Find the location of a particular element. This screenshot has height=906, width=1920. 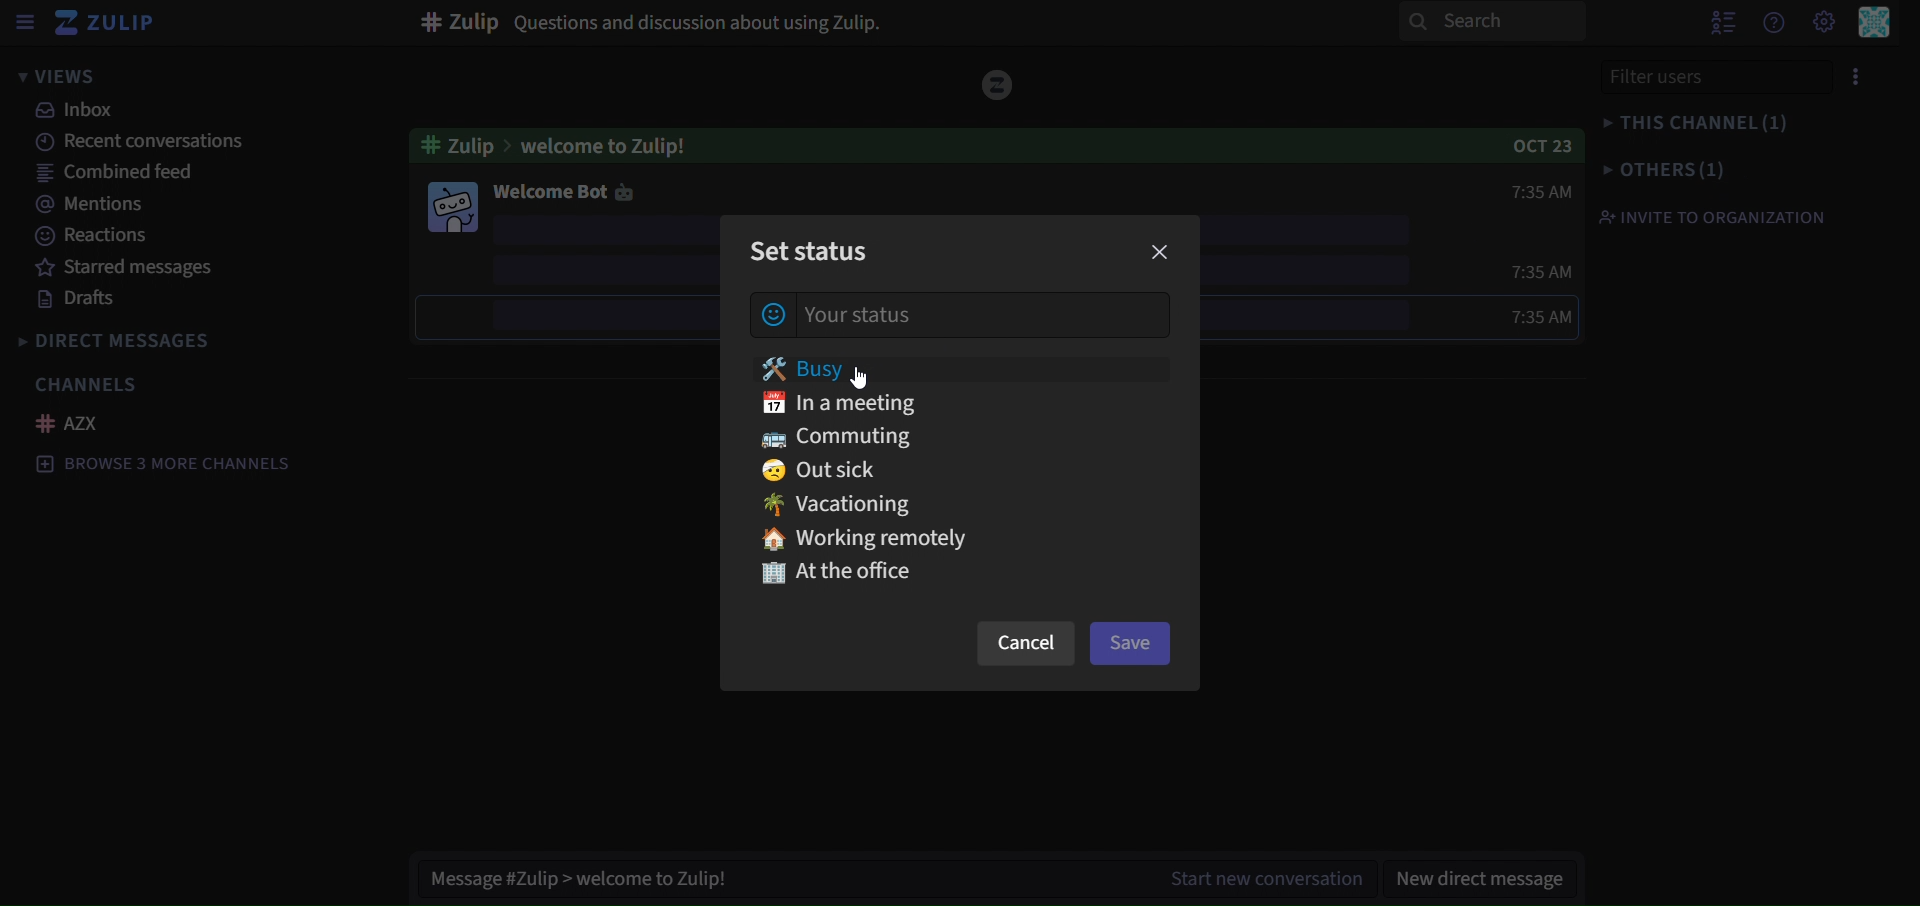

tart new conversation is located at coordinates (1251, 871).